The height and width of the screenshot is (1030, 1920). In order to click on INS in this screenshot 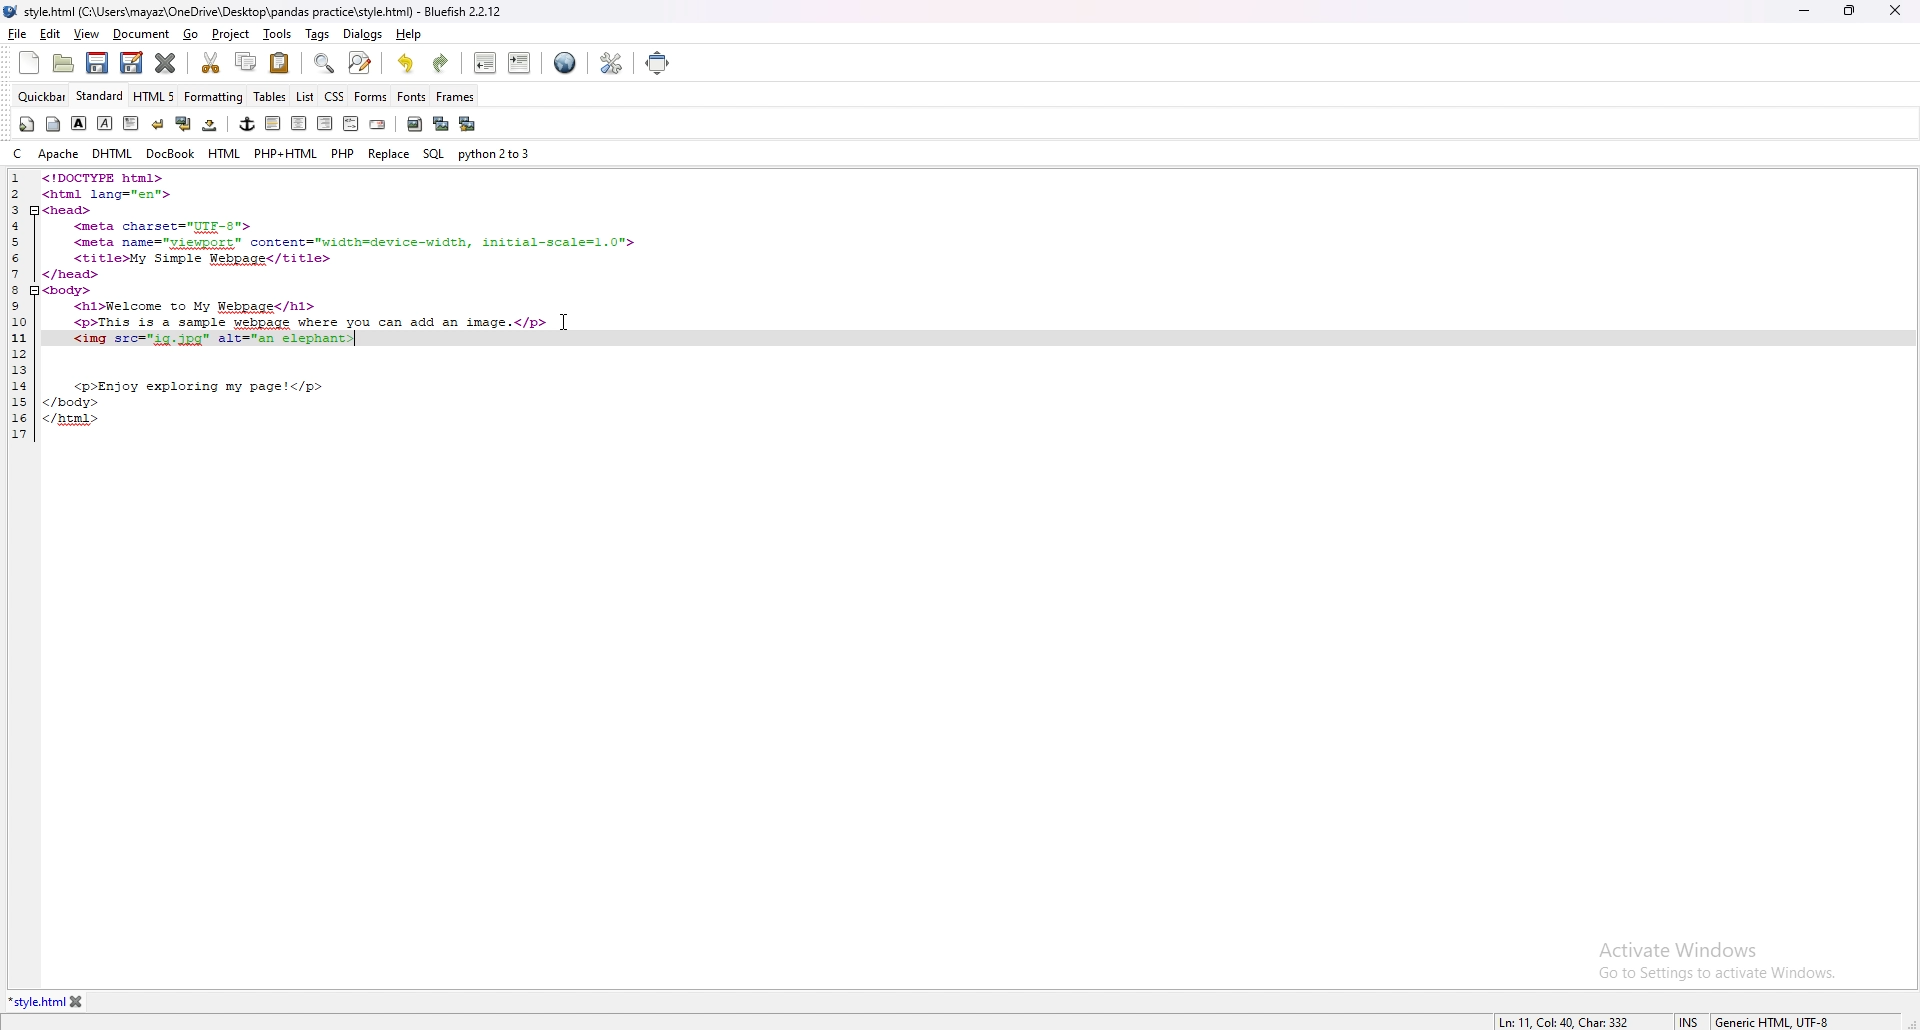, I will do `click(1694, 1021)`.